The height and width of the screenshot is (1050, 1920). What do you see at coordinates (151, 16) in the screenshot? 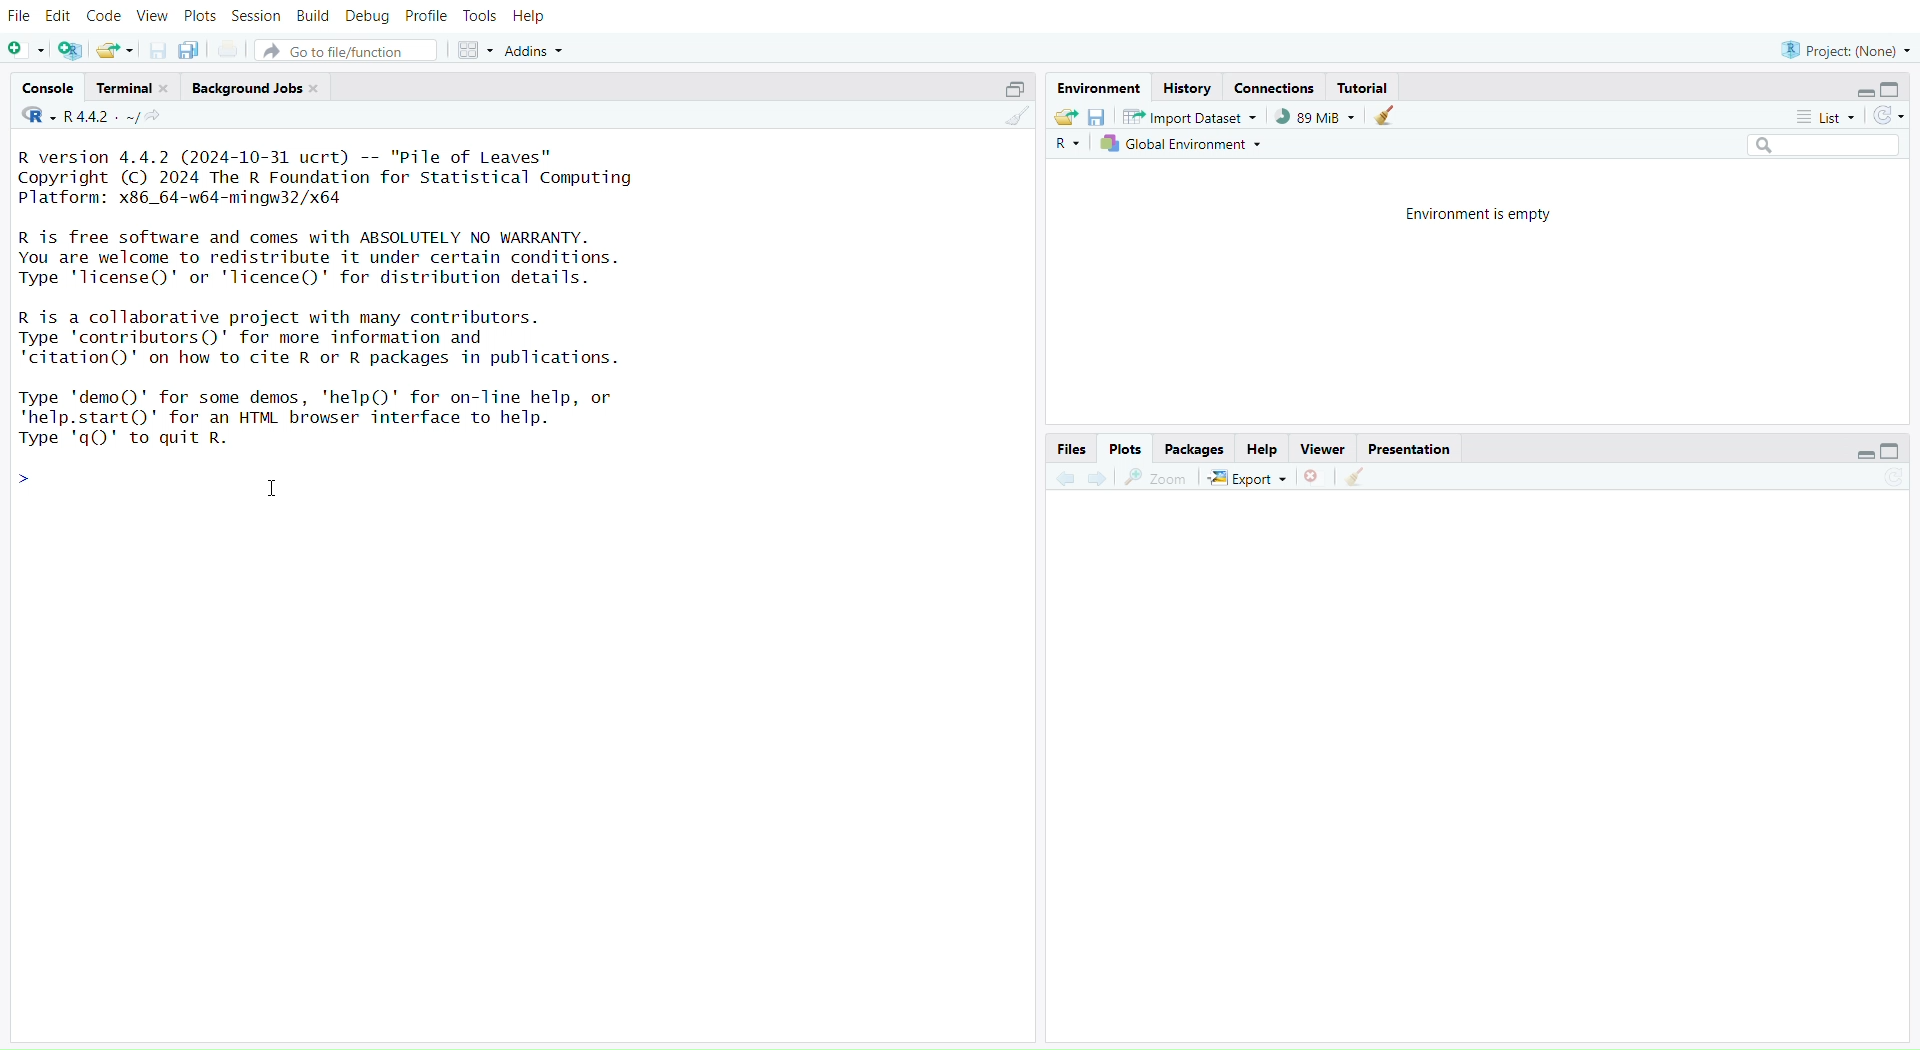
I see `View` at bounding box center [151, 16].